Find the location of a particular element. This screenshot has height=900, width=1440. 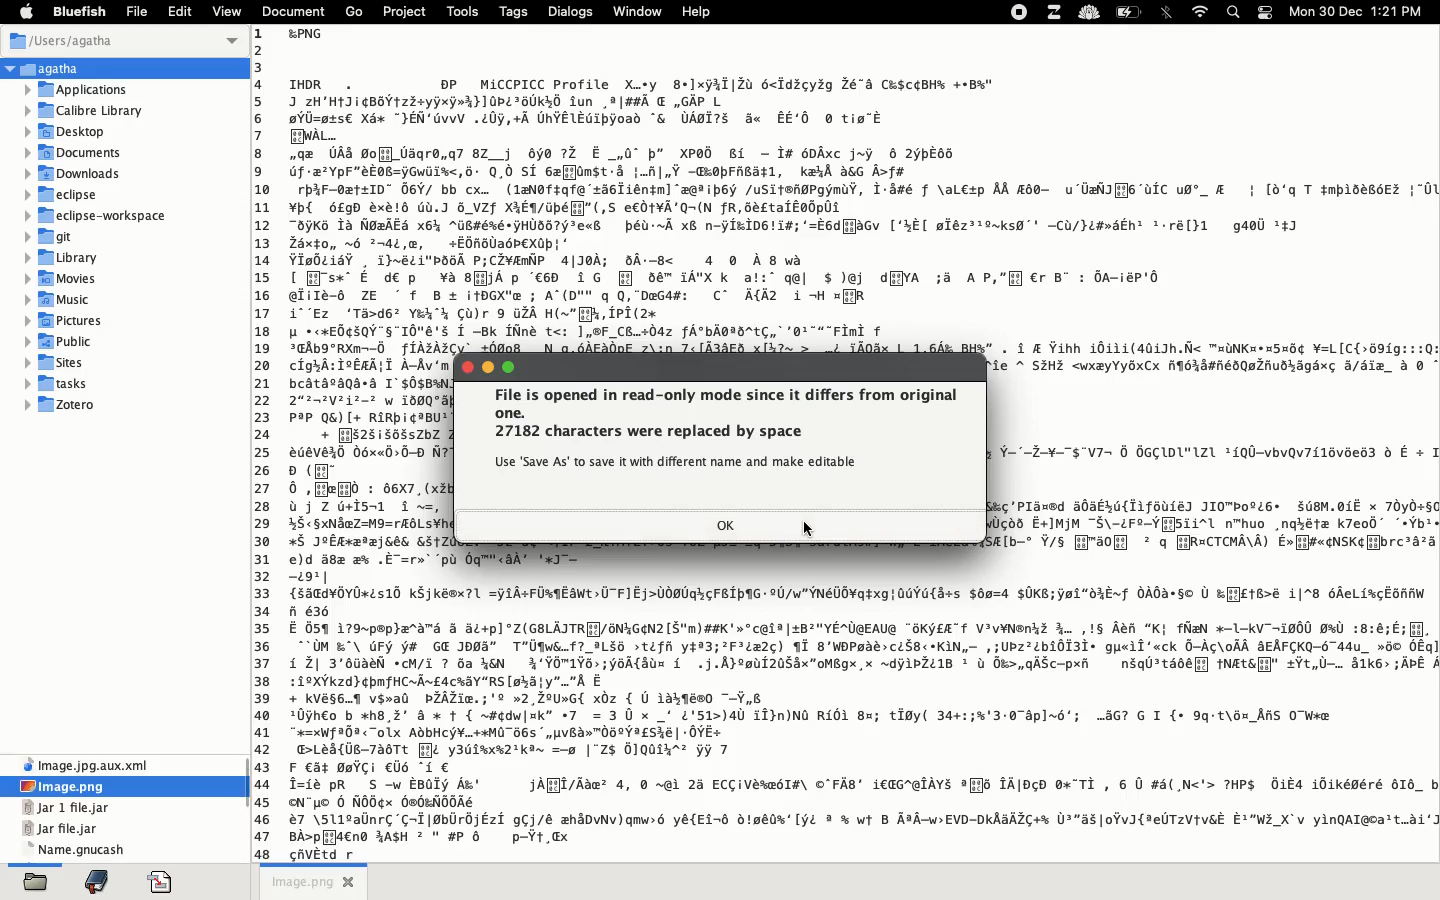

close is located at coordinates (464, 365).